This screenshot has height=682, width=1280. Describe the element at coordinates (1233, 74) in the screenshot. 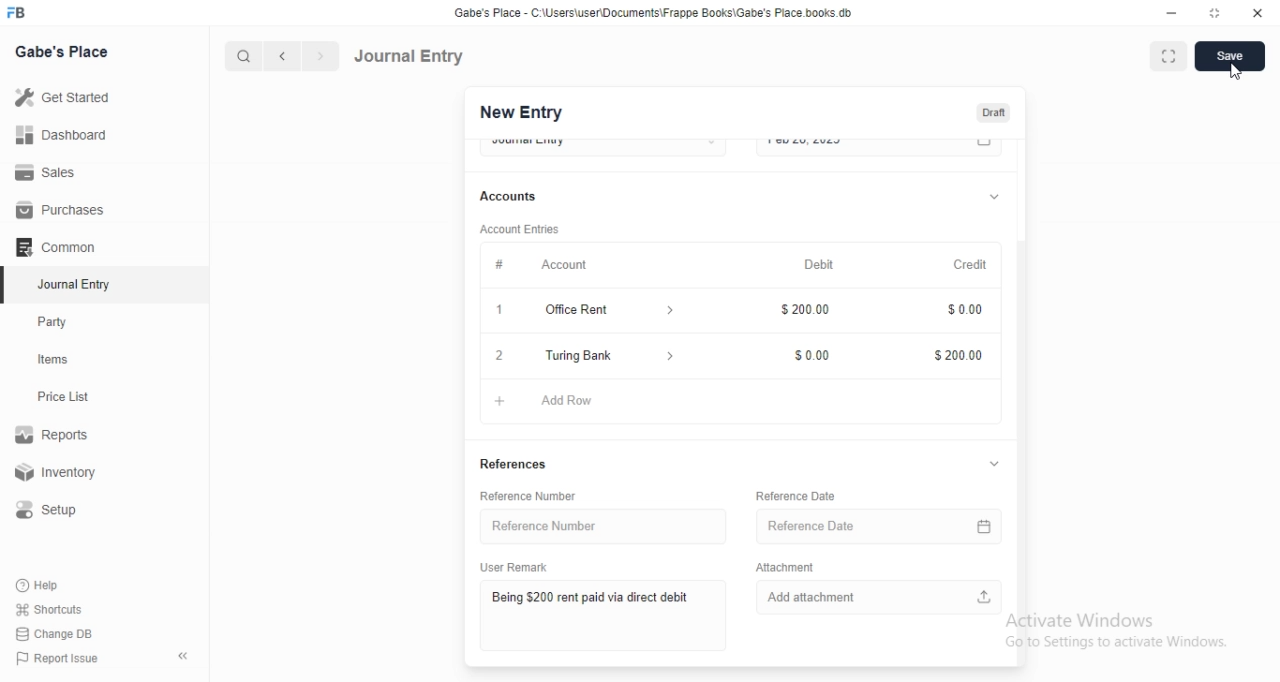

I see `cursor` at that location.